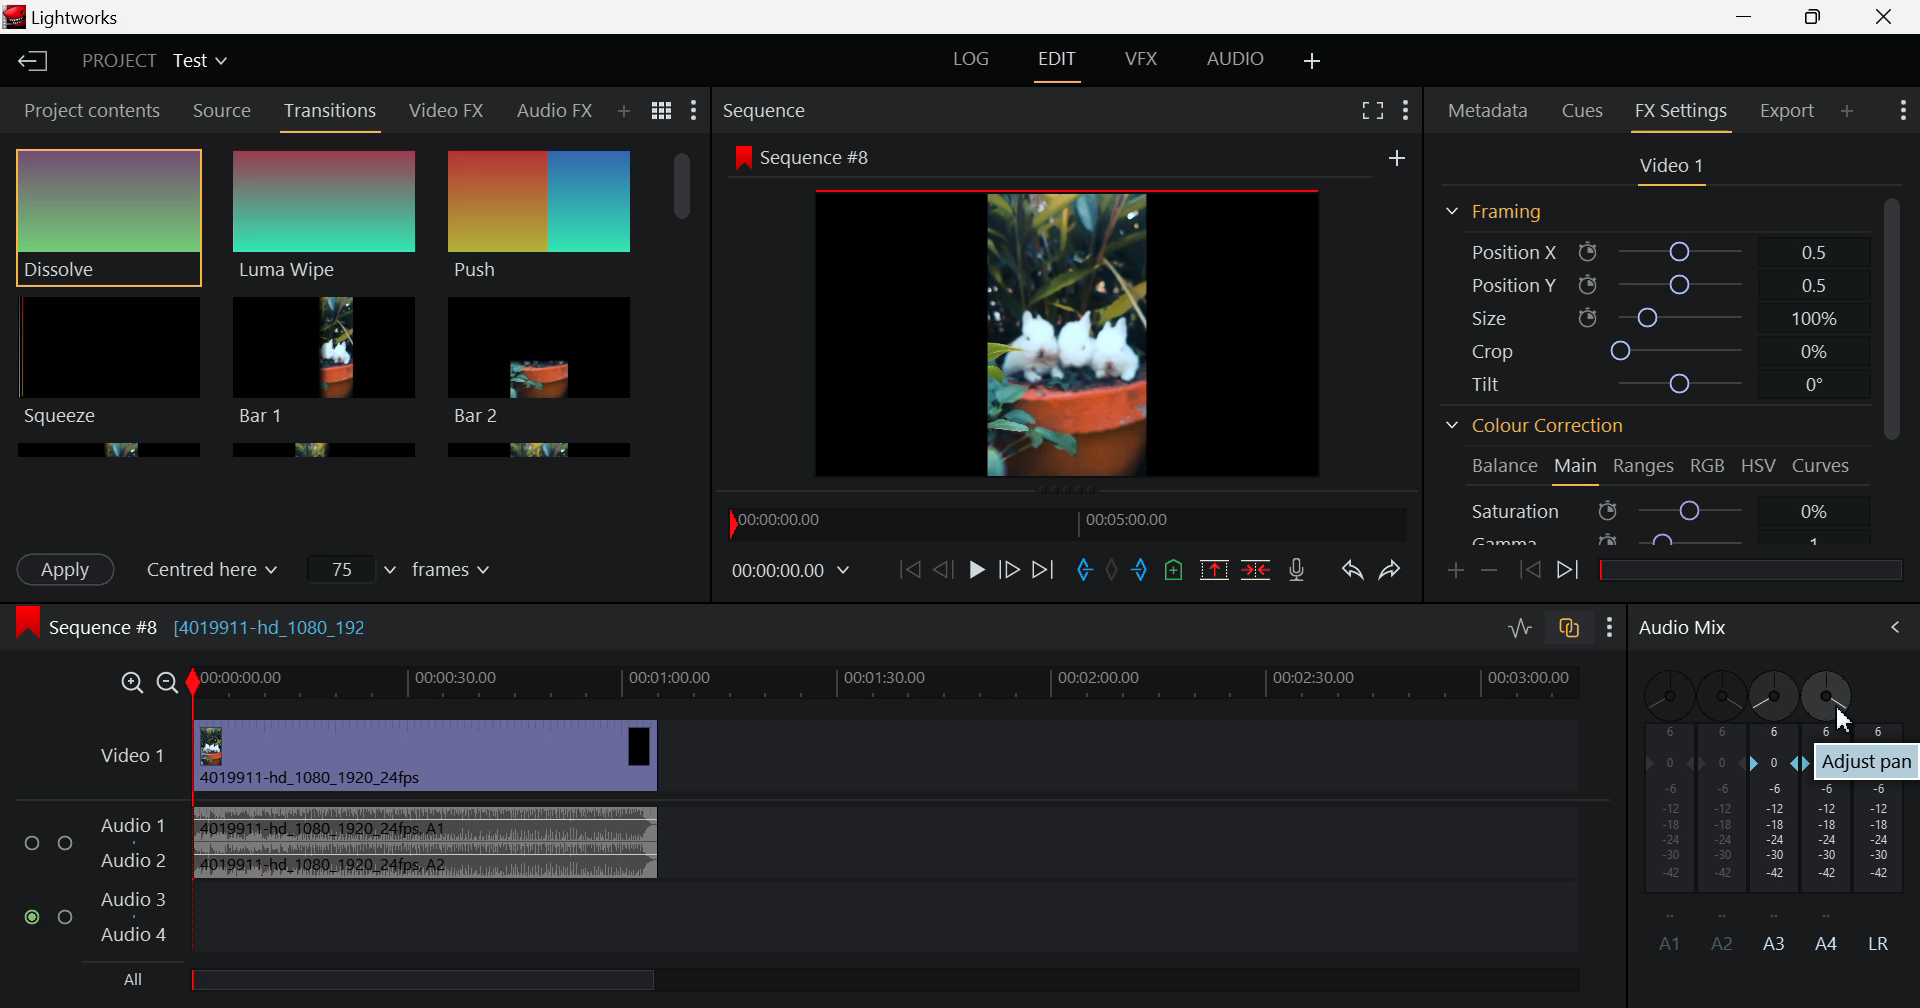 This screenshot has height=1008, width=1920. I want to click on LOG Layout, so click(973, 58).